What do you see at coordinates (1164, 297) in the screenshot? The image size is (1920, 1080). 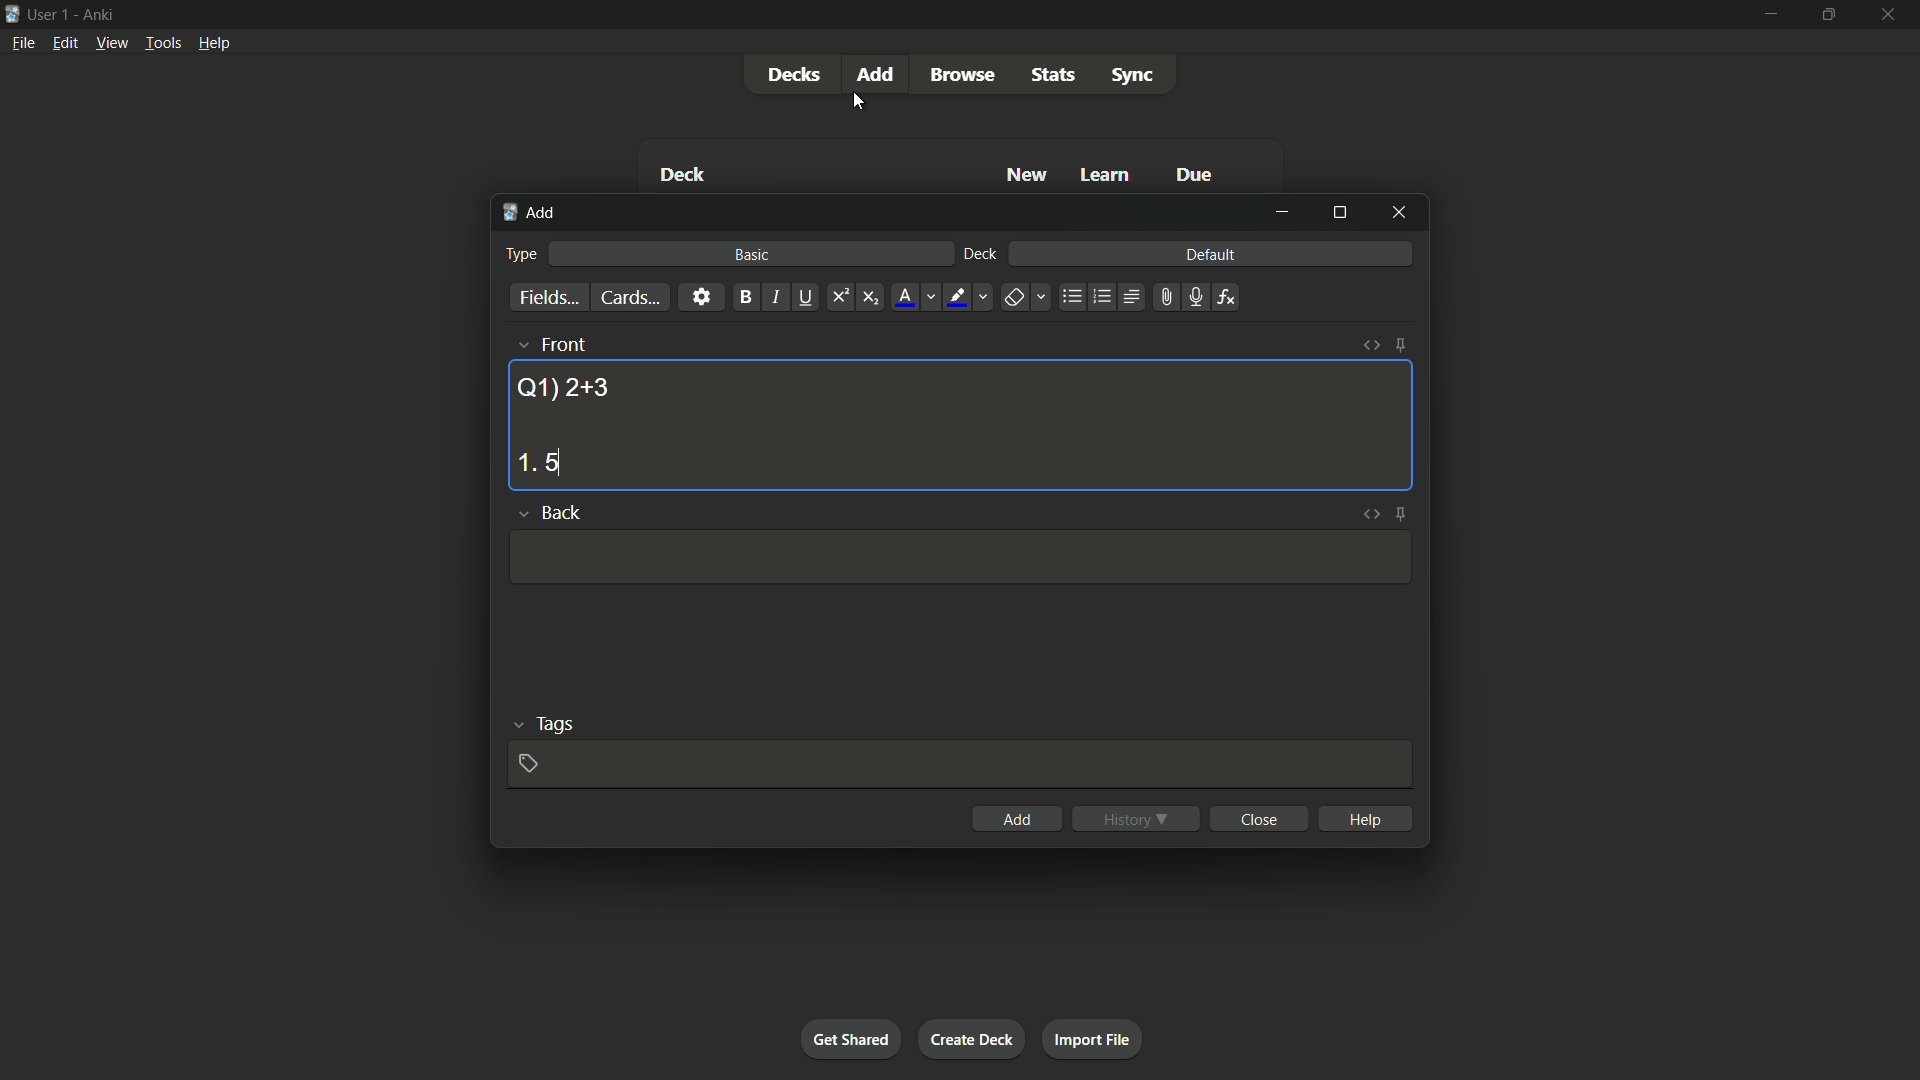 I see `attach file` at bounding box center [1164, 297].